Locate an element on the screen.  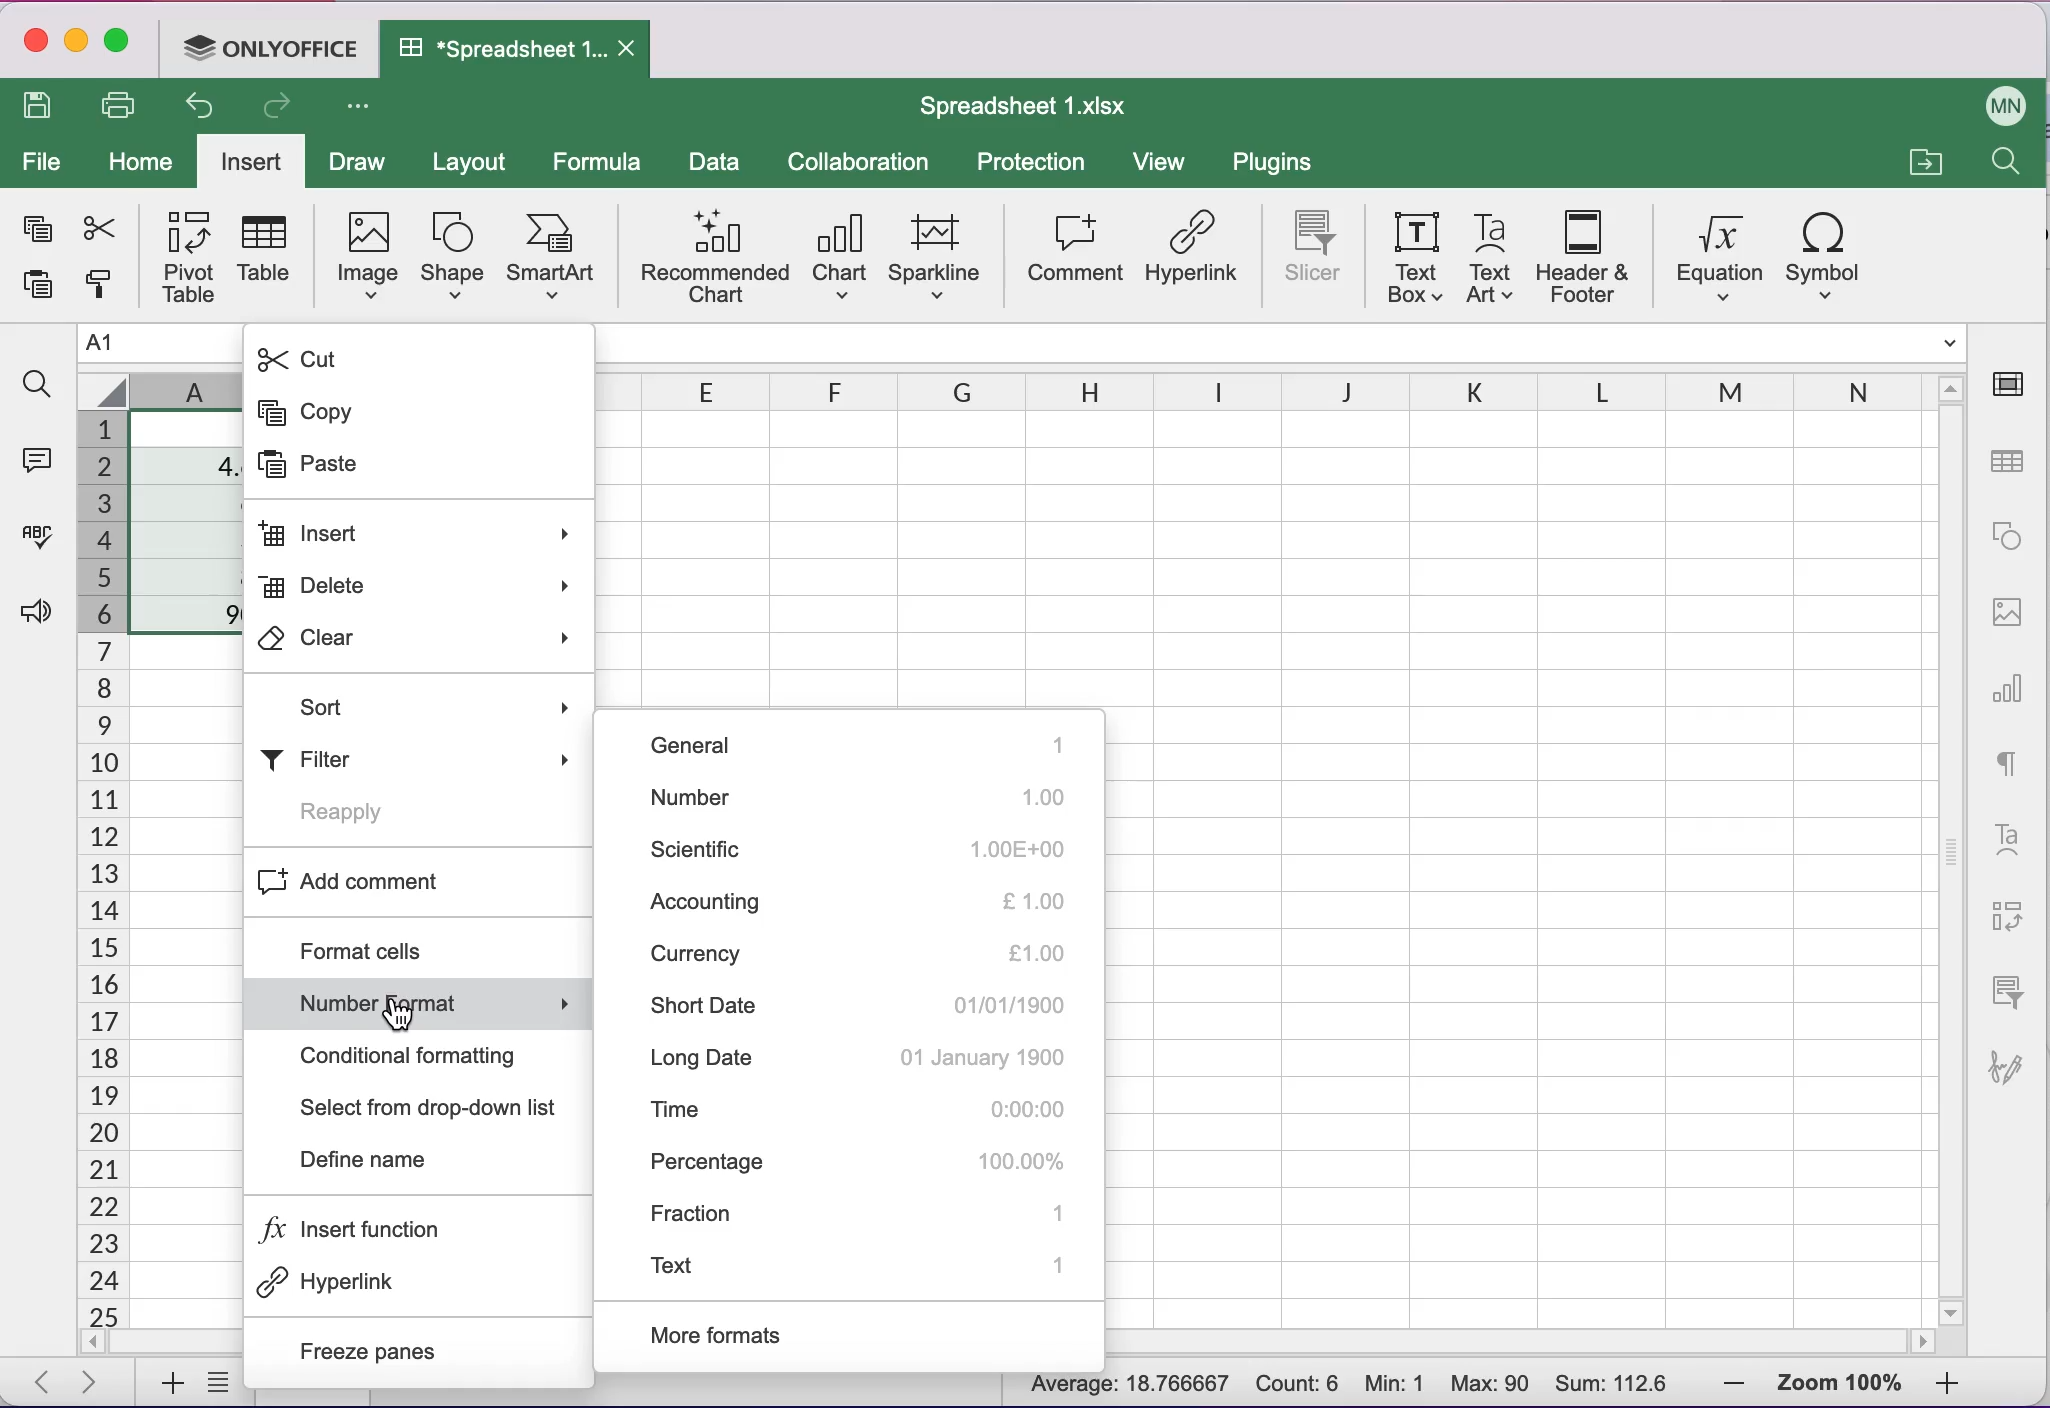
text is located at coordinates (2013, 767).